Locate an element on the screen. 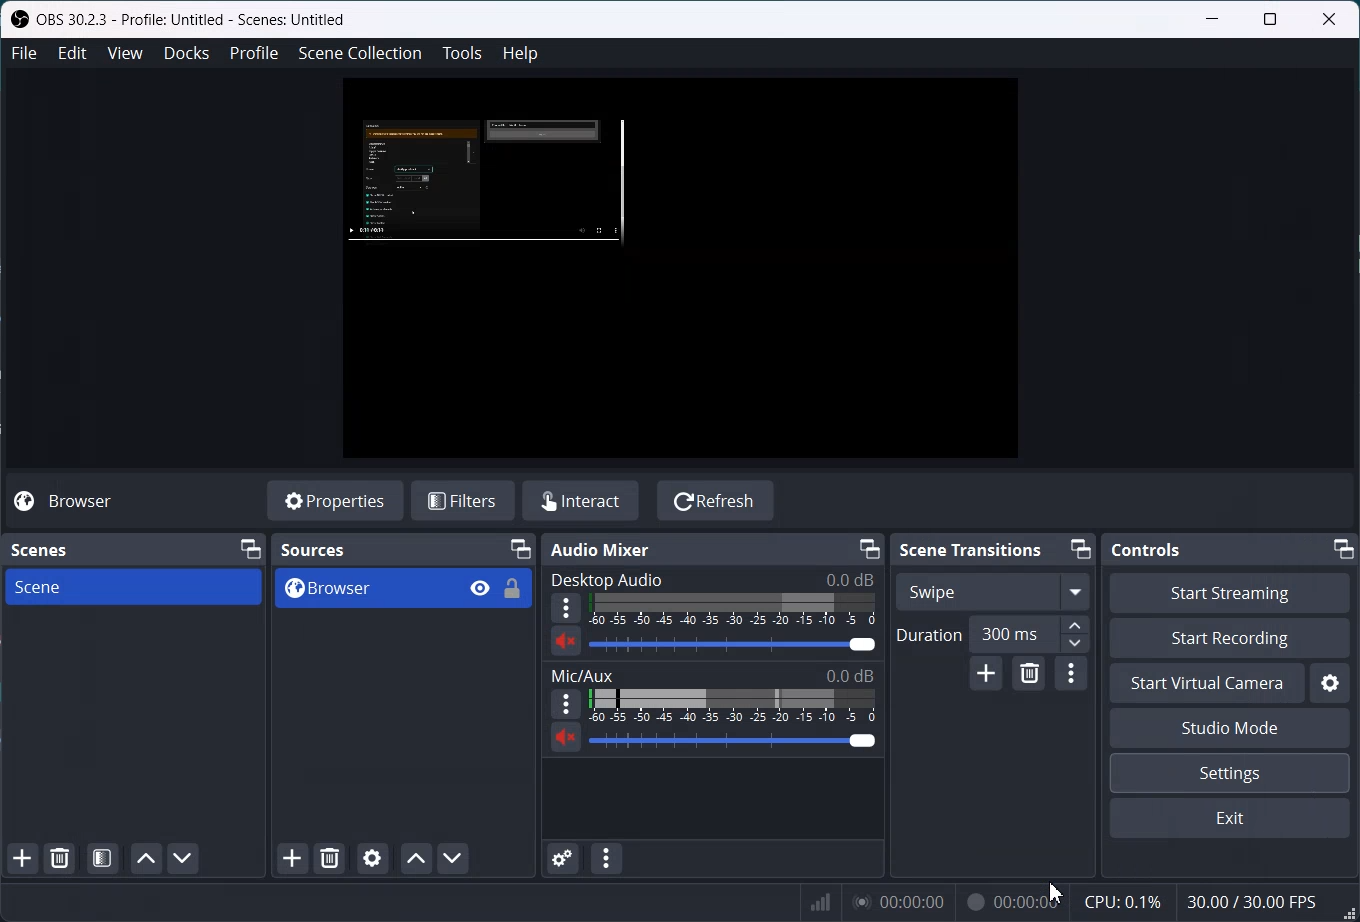 This screenshot has width=1360, height=922. Move Source Down is located at coordinates (453, 858).